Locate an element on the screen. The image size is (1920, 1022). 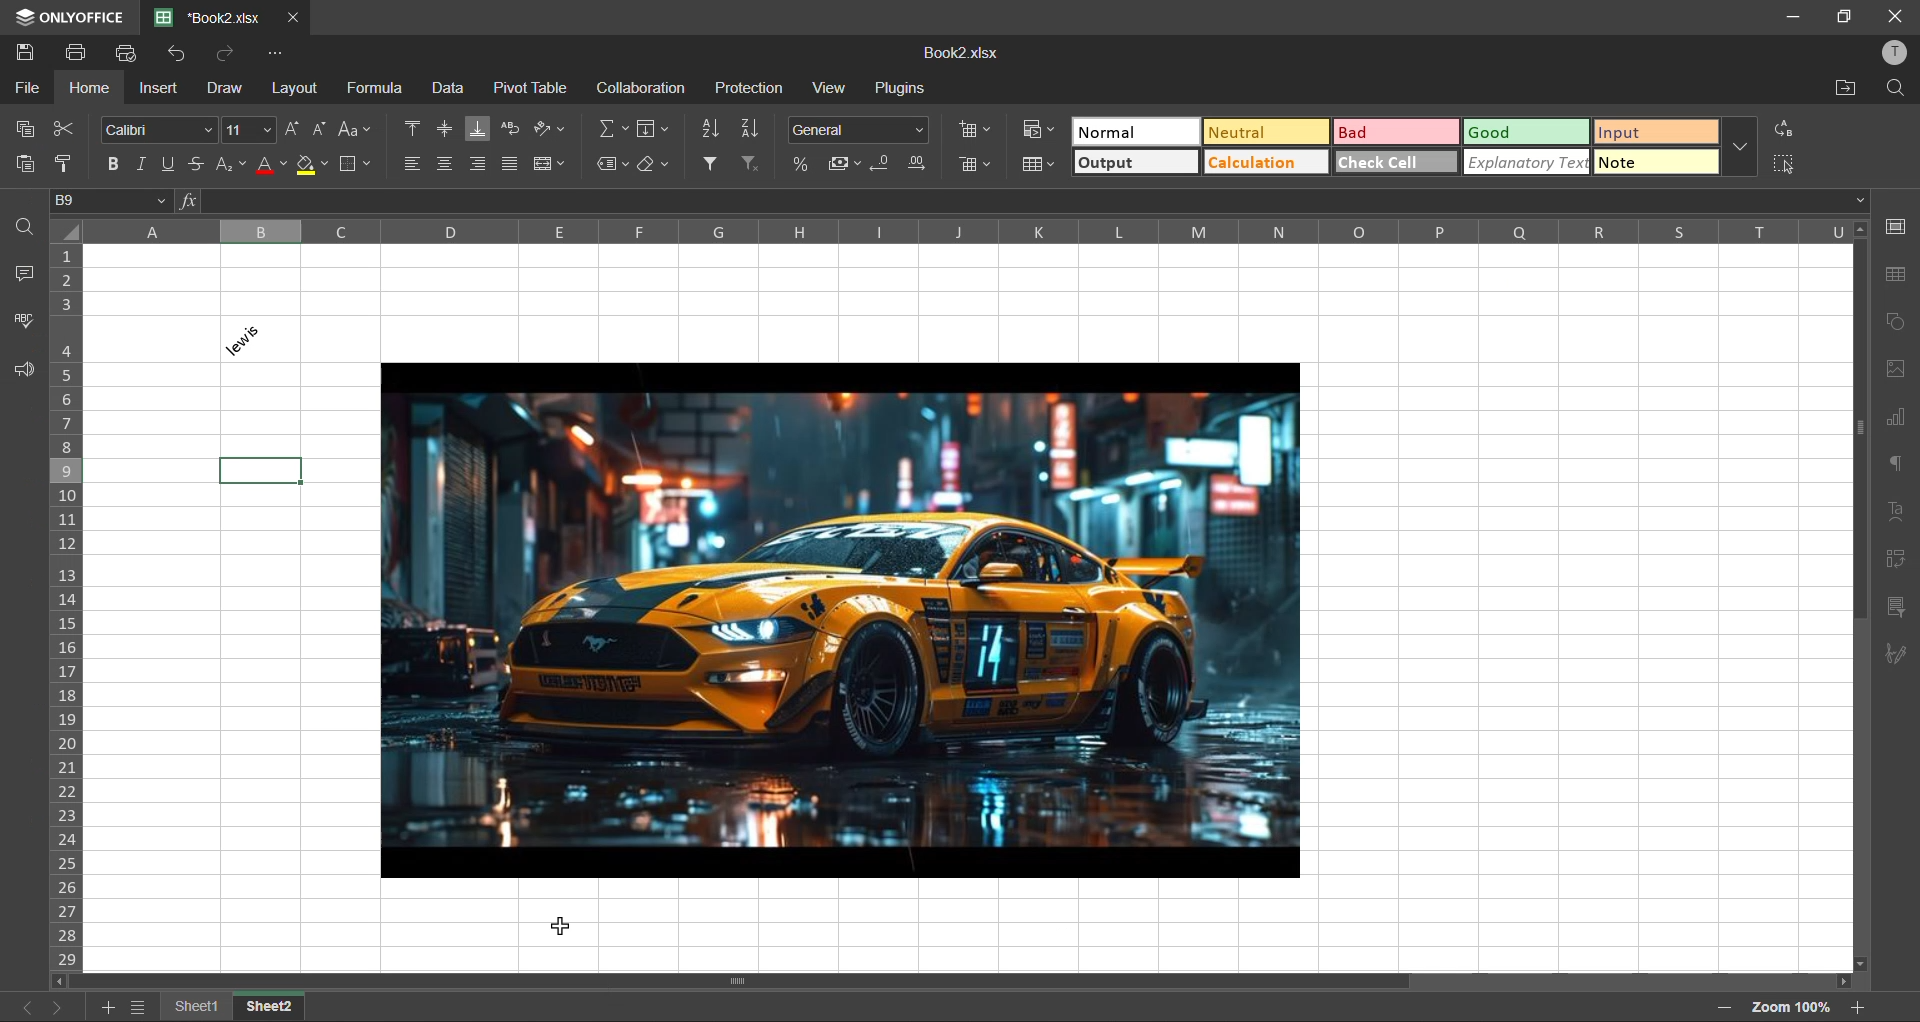
merge and center is located at coordinates (551, 164).